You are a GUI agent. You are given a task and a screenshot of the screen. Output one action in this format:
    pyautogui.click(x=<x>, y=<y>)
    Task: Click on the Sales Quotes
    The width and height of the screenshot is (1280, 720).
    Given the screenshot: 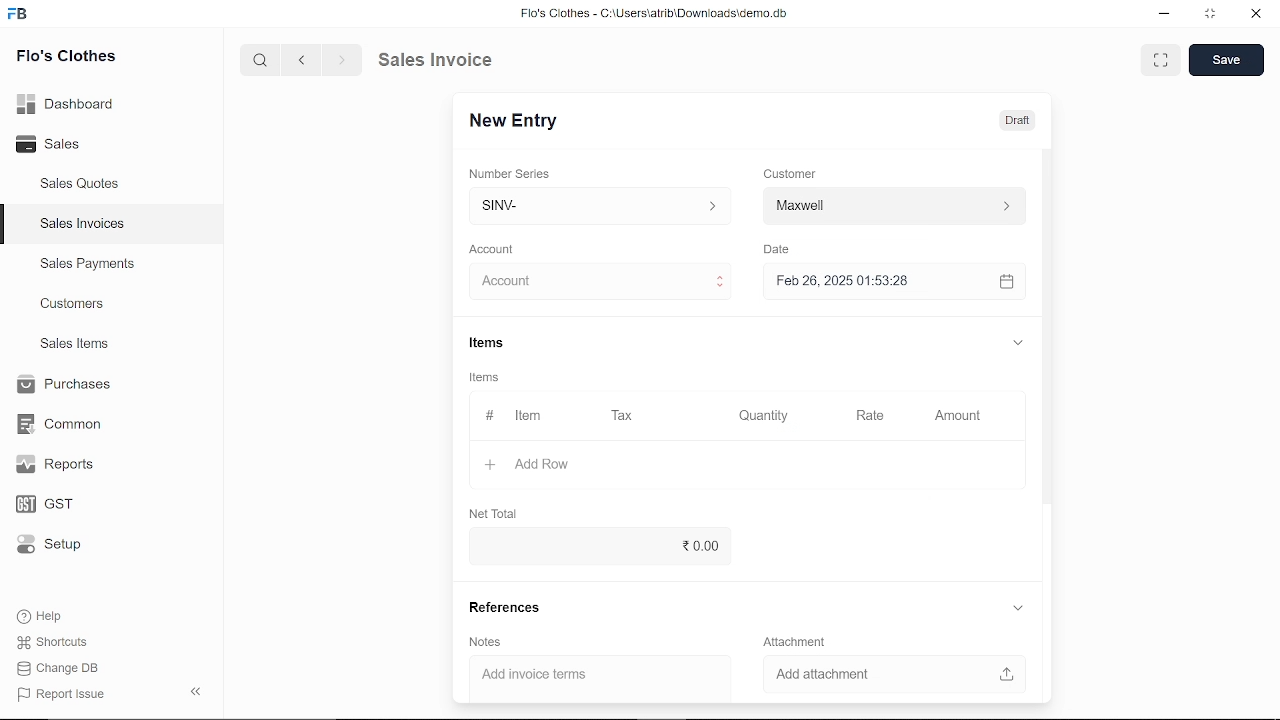 What is the action you would take?
    pyautogui.click(x=82, y=185)
    